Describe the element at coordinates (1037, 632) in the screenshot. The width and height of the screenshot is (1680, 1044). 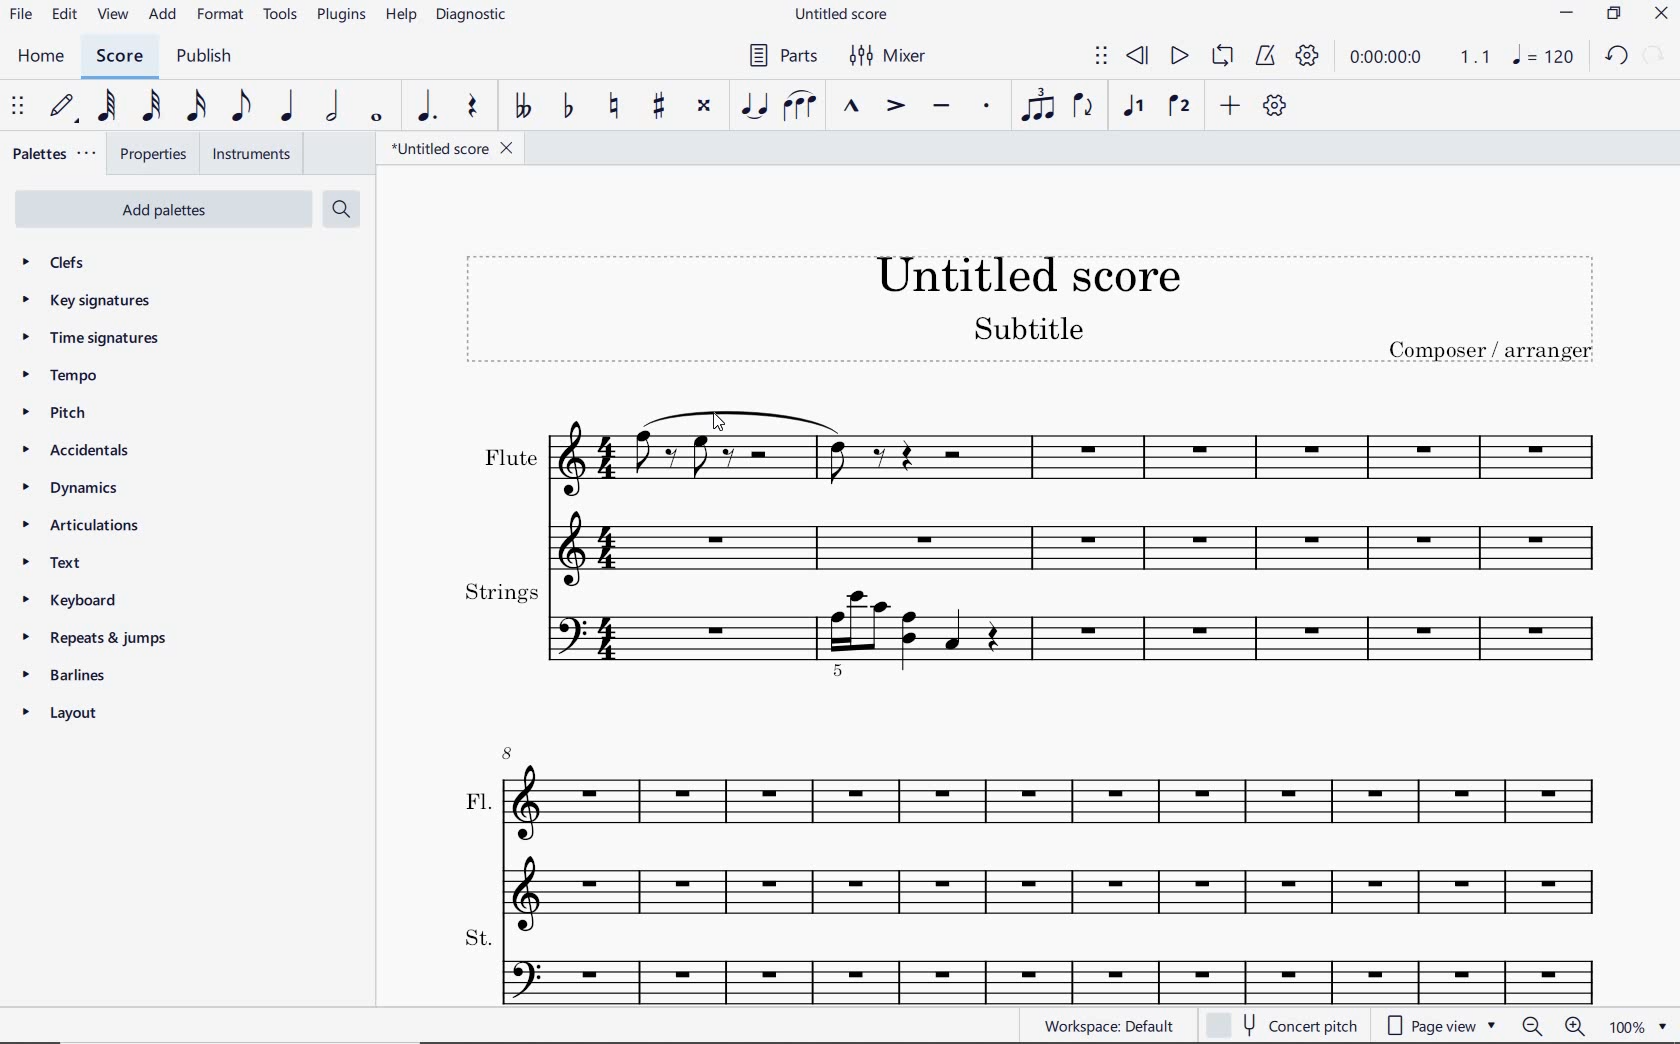
I see `Strings` at that location.